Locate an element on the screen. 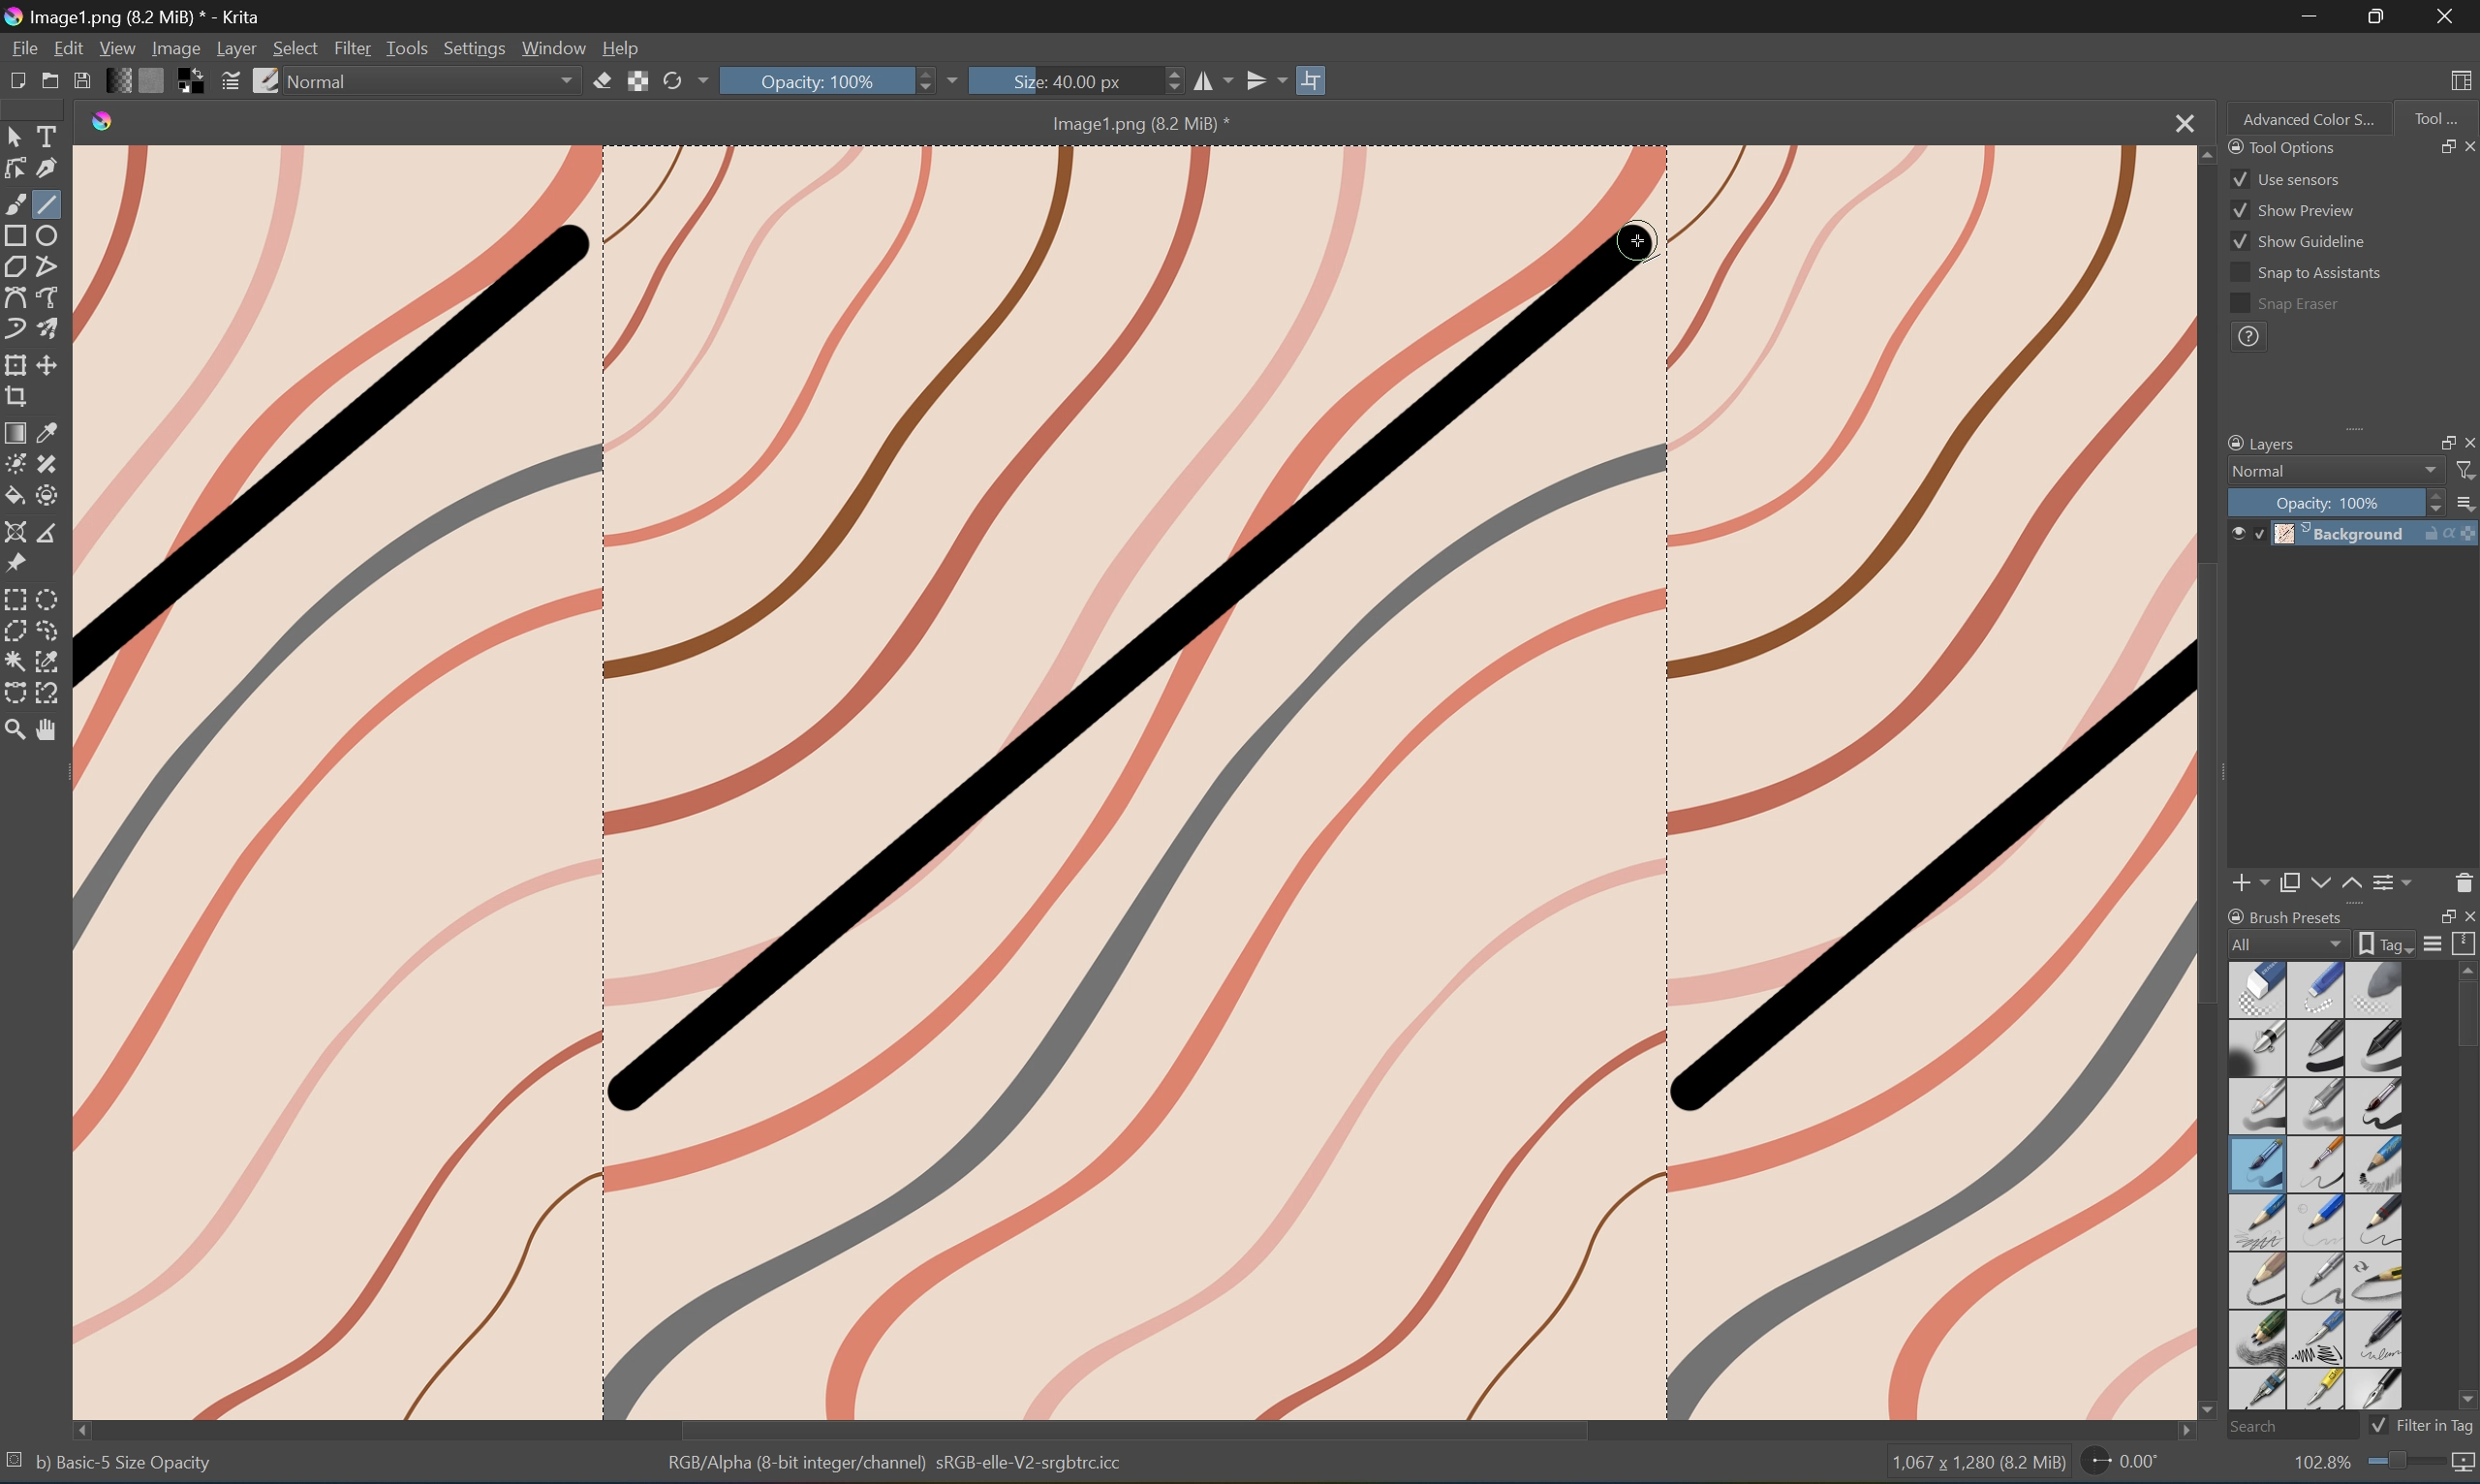 The height and width of the screenshot is (1484, 2480). Krita is located at coordinates (104, 123).